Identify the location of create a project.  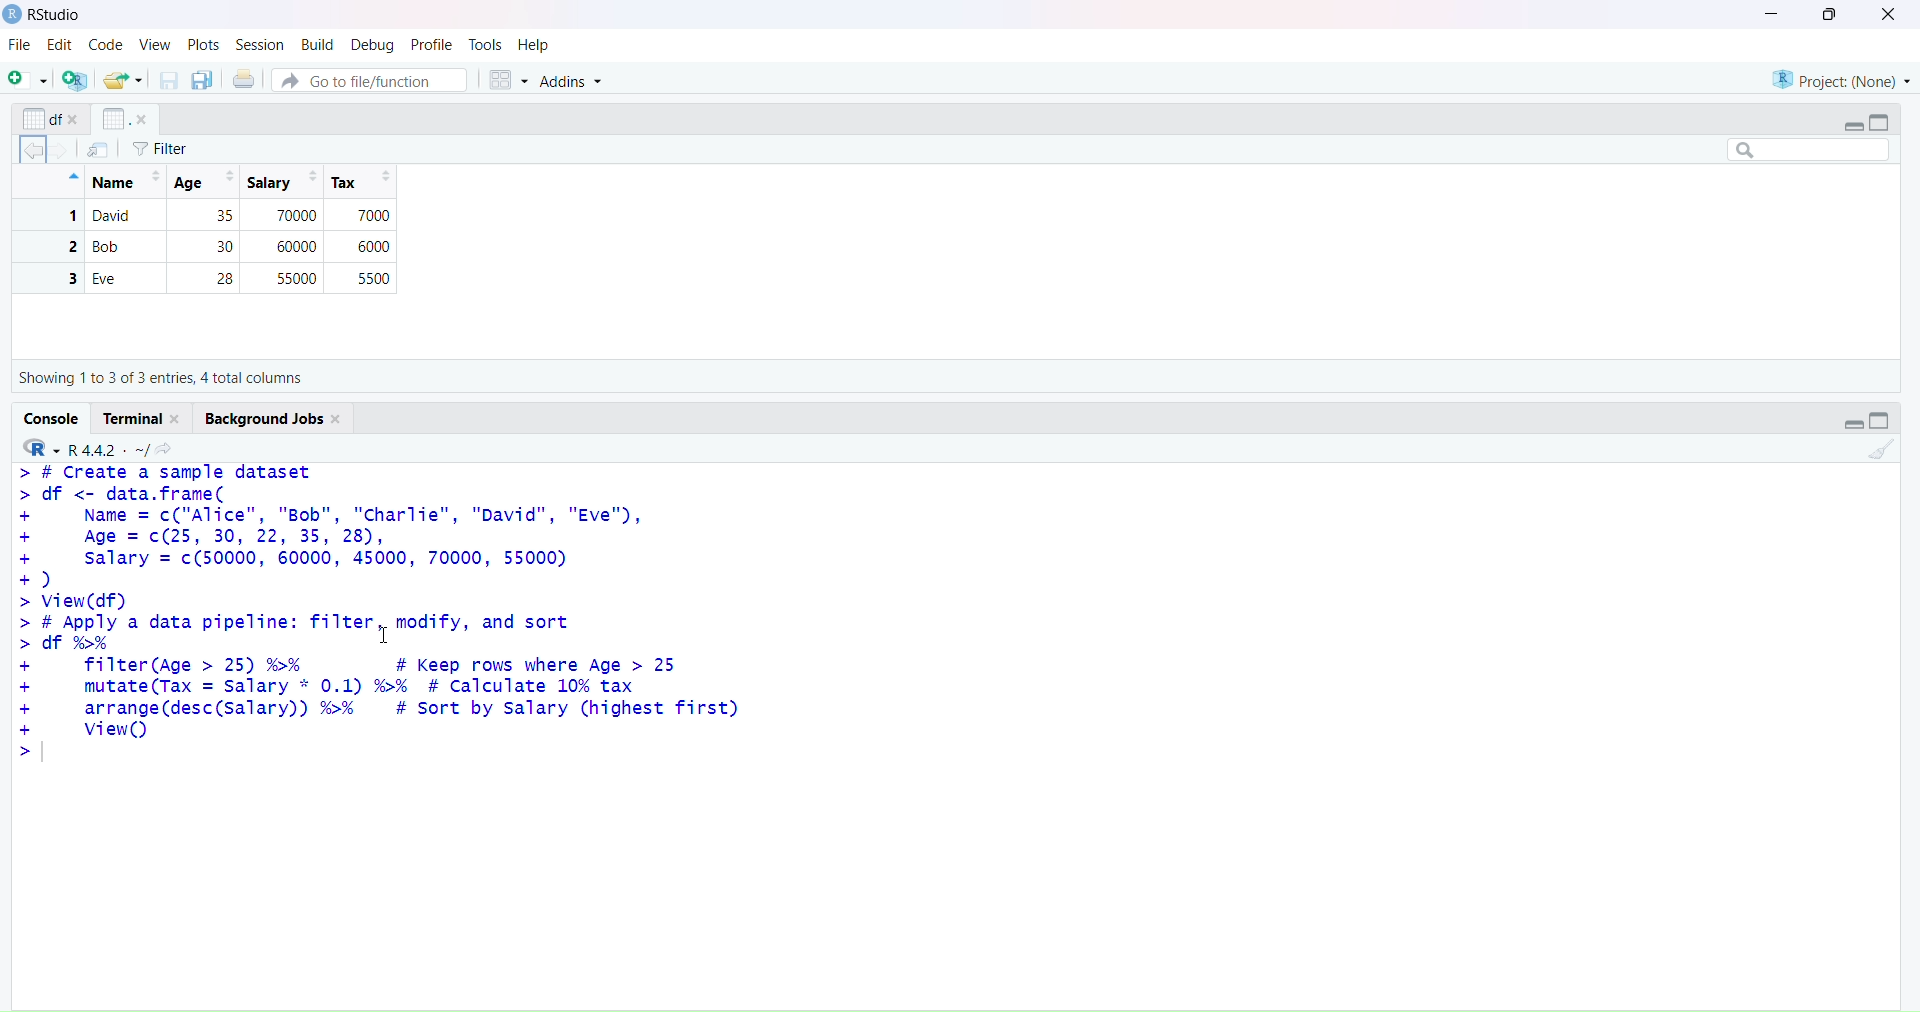
(75, 80).